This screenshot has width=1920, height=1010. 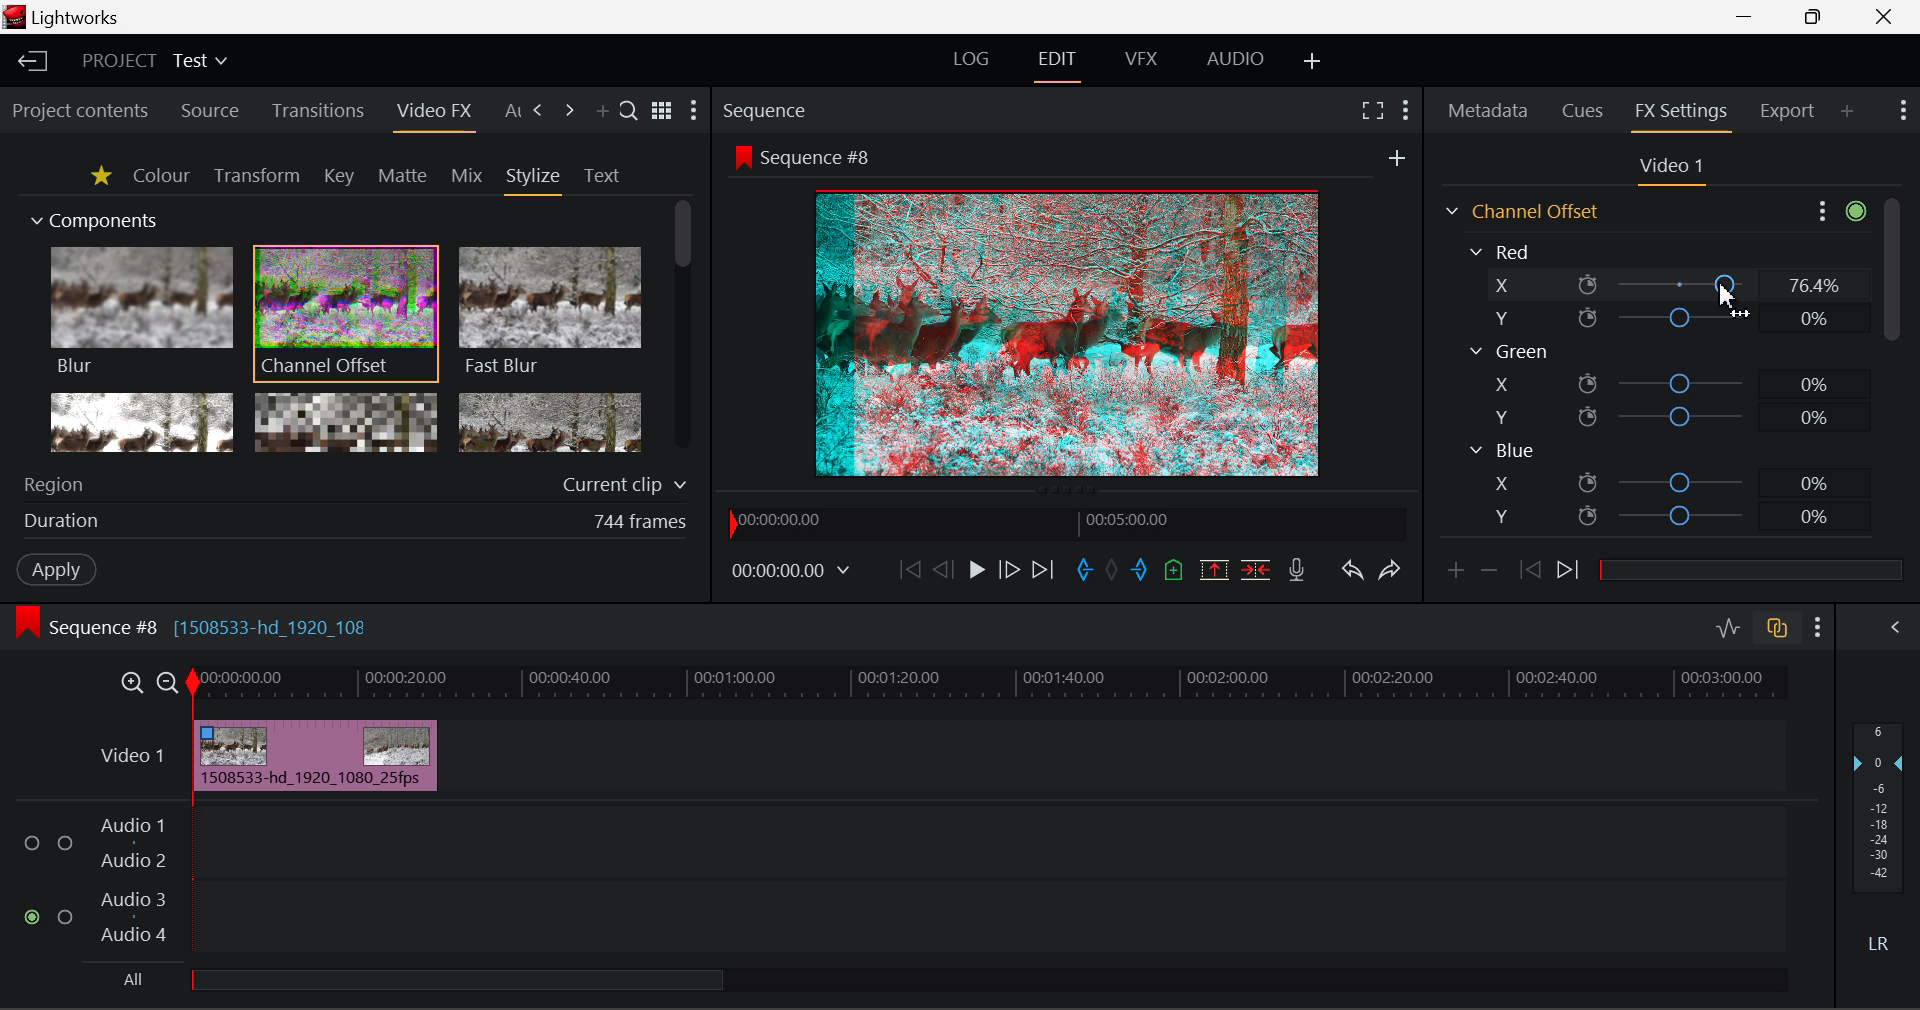 I want to click on Minimize, so click(x=1817, y=17).